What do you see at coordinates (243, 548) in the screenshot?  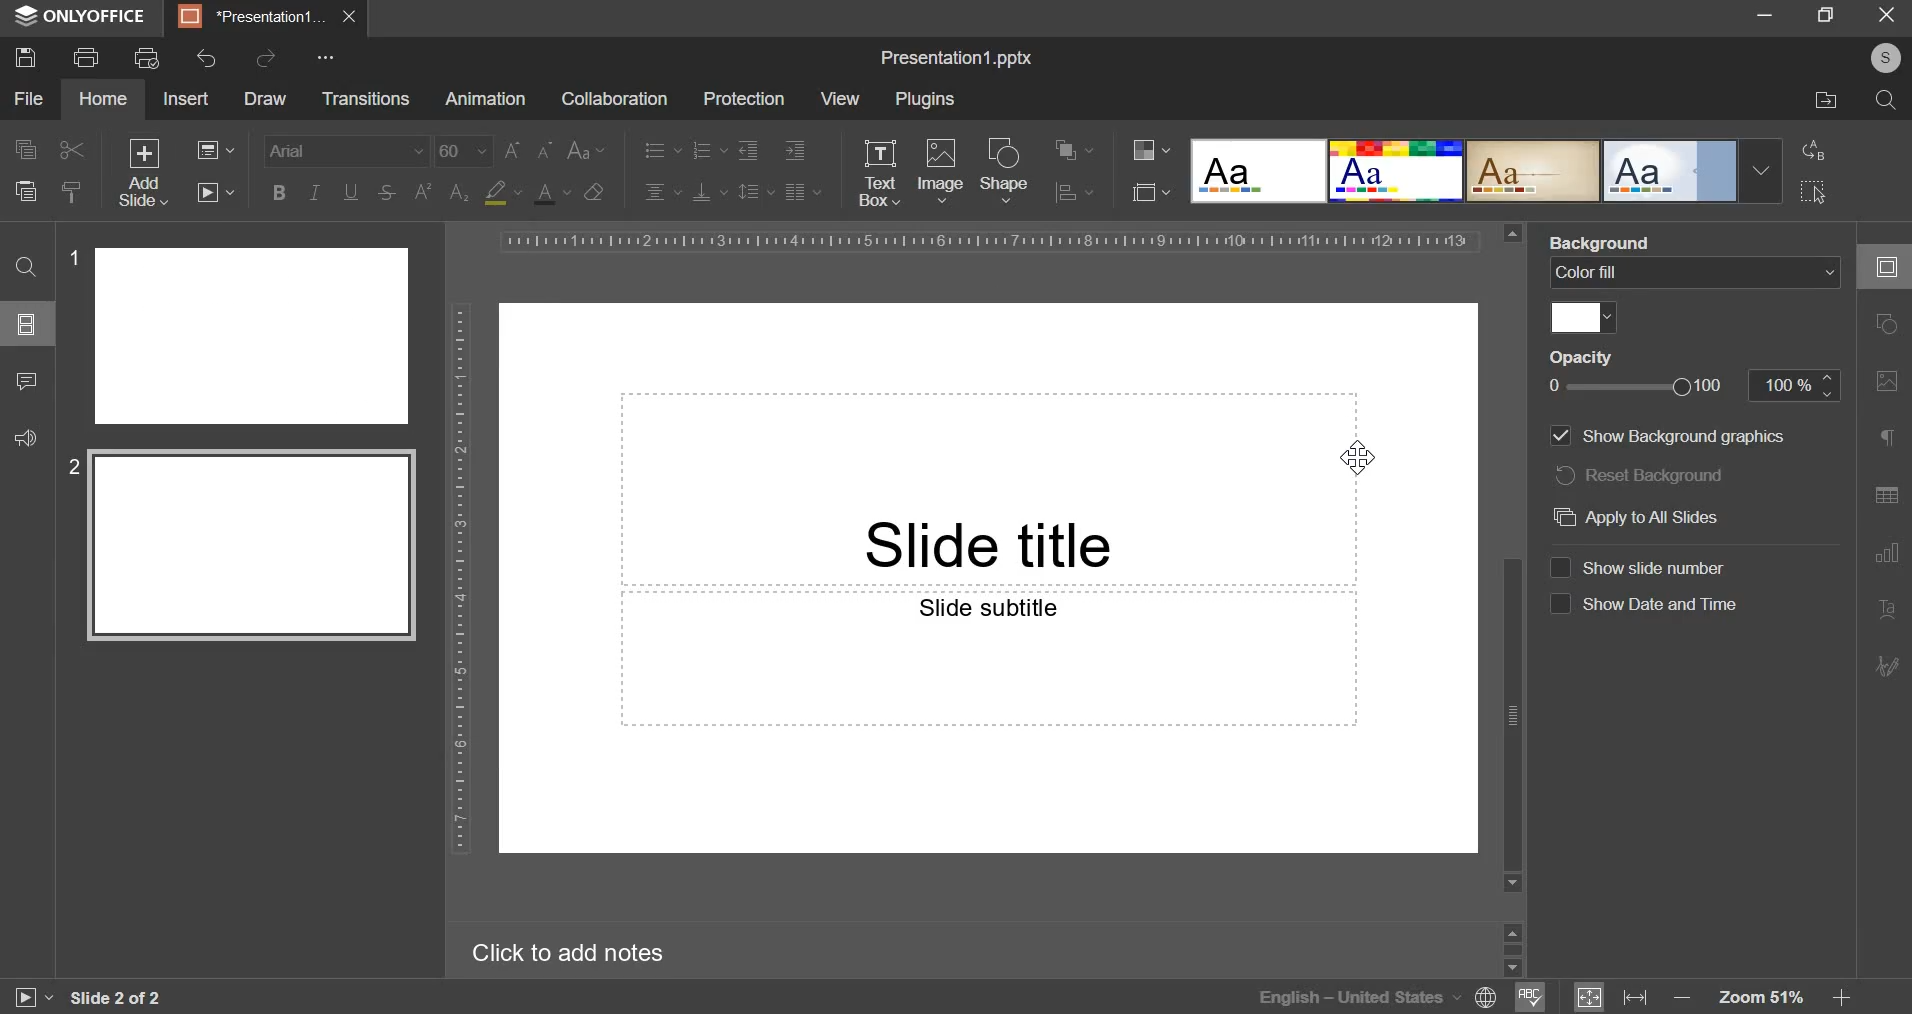 I see `slide 2` at bounding box center [243, 548].